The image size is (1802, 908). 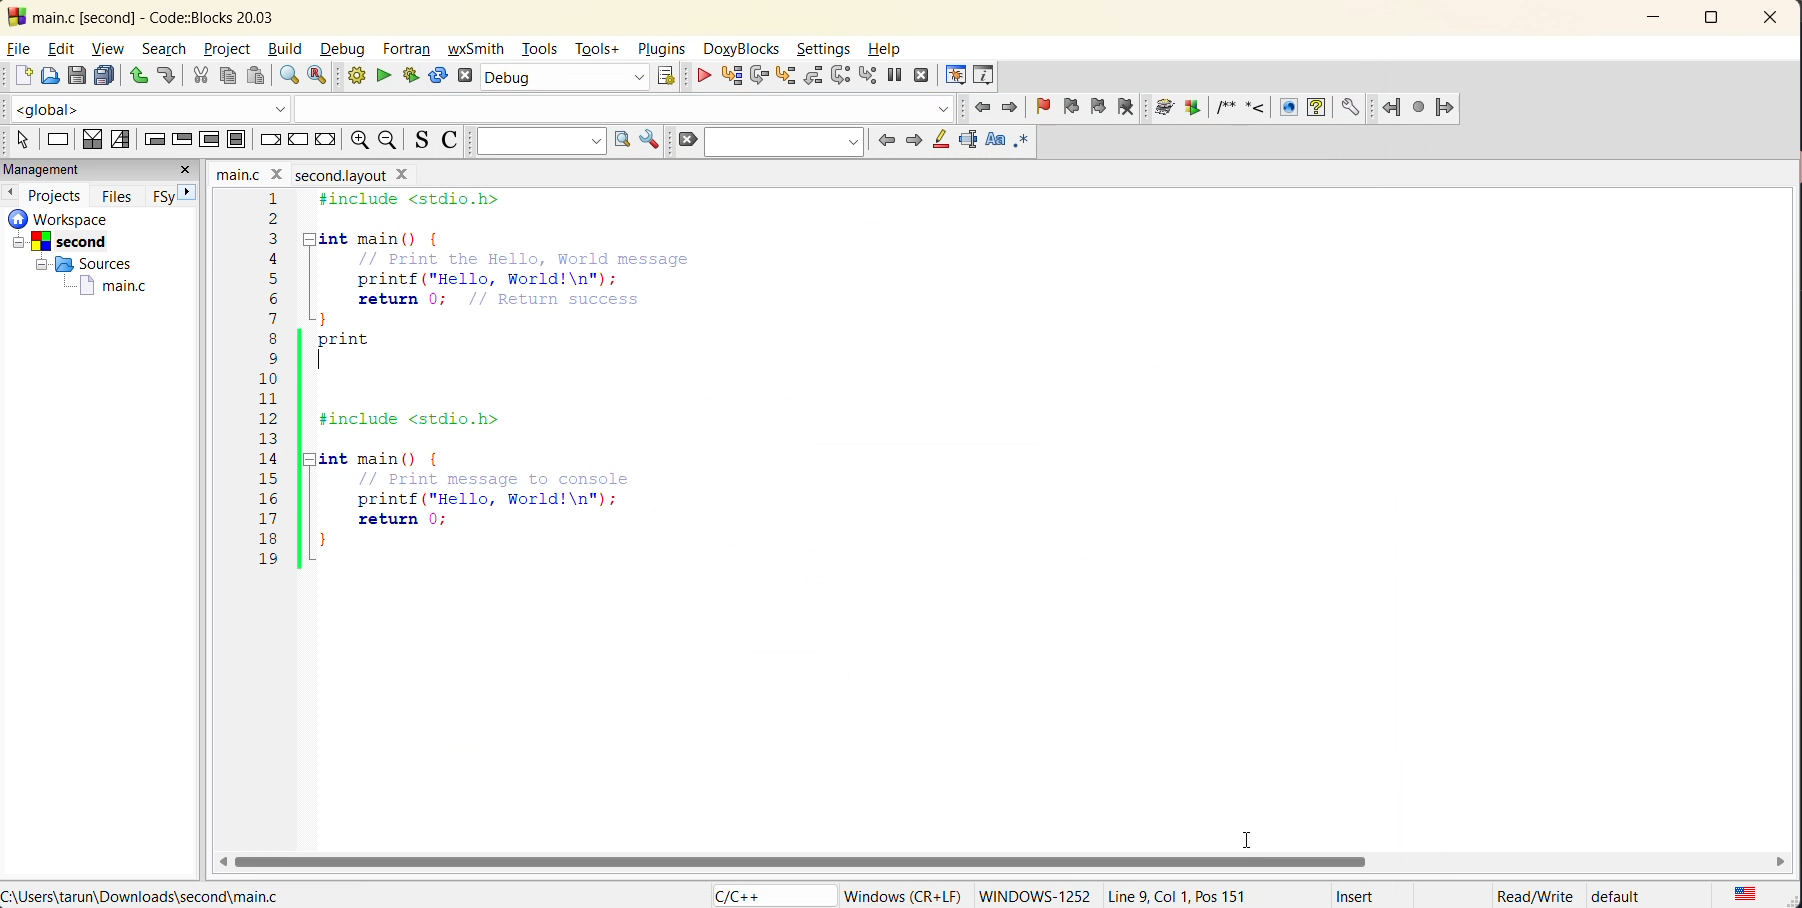 I want to click on doxyblocks, so click(x=743, y=48).